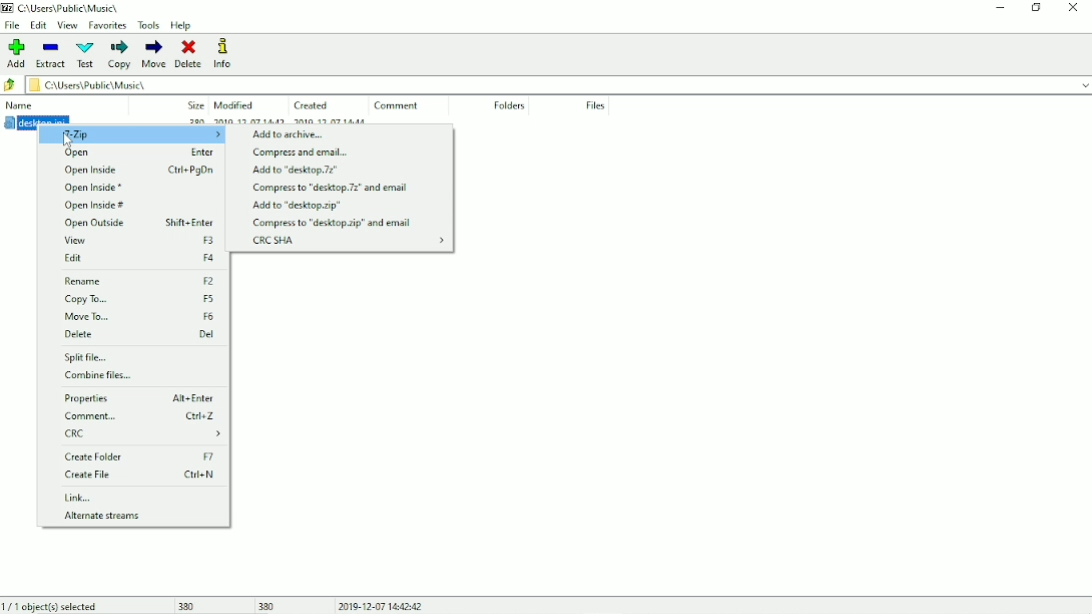 The image size is (1092, 614). I want to click on Split file, so click(90, 358).